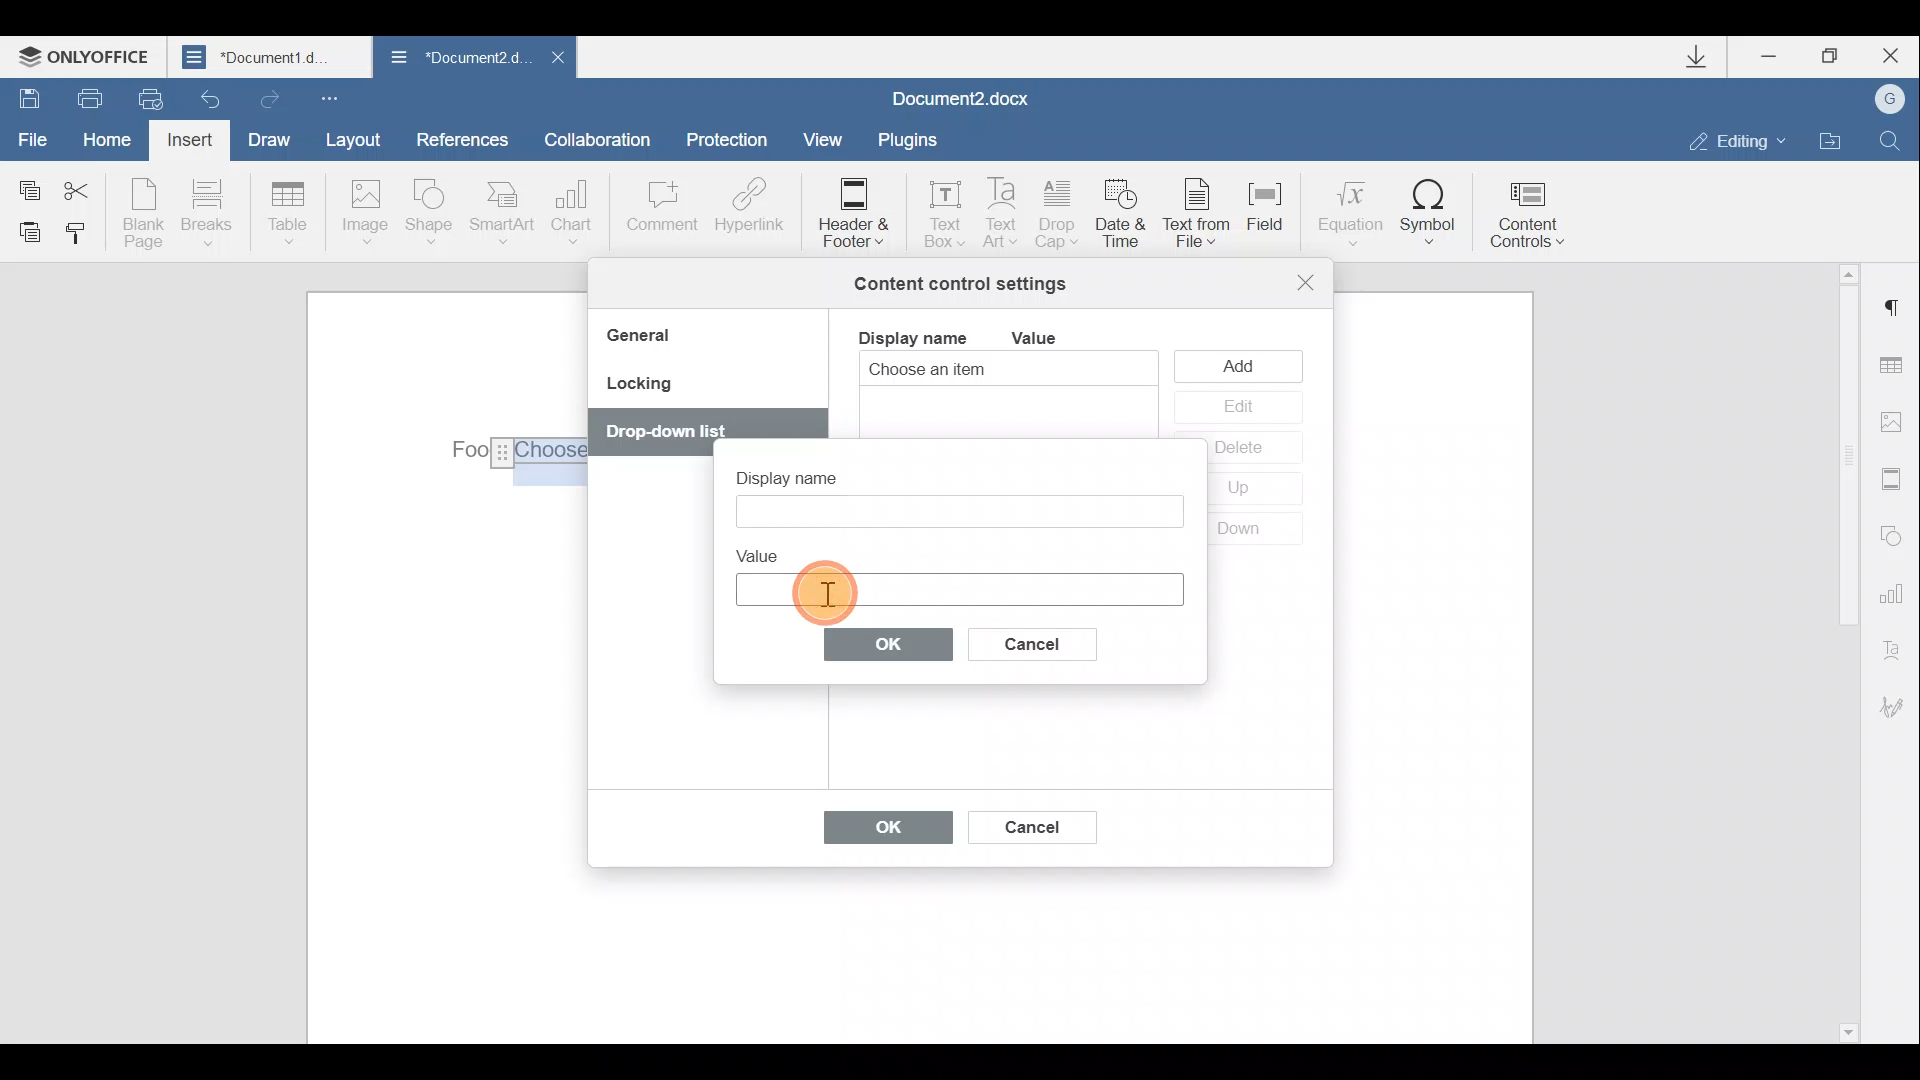  Describe the element at coordinates (732, 142) in the screenshot. I see `Protection` at that location.